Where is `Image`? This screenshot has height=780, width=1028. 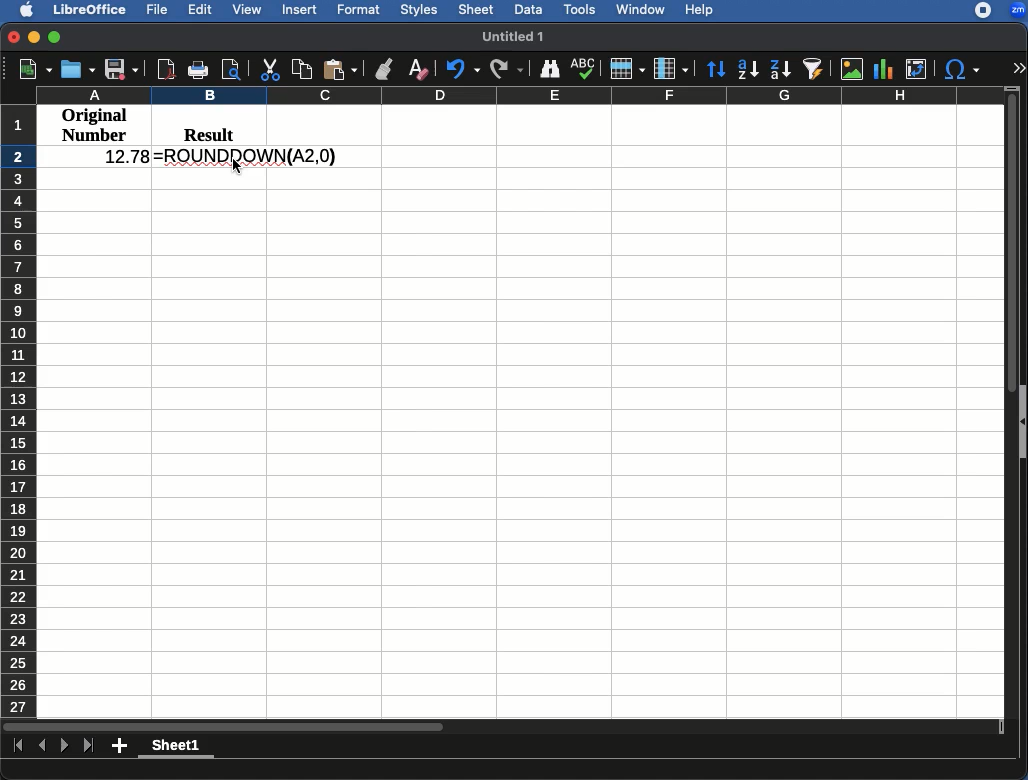
Image is located at coordinates (851, 69).